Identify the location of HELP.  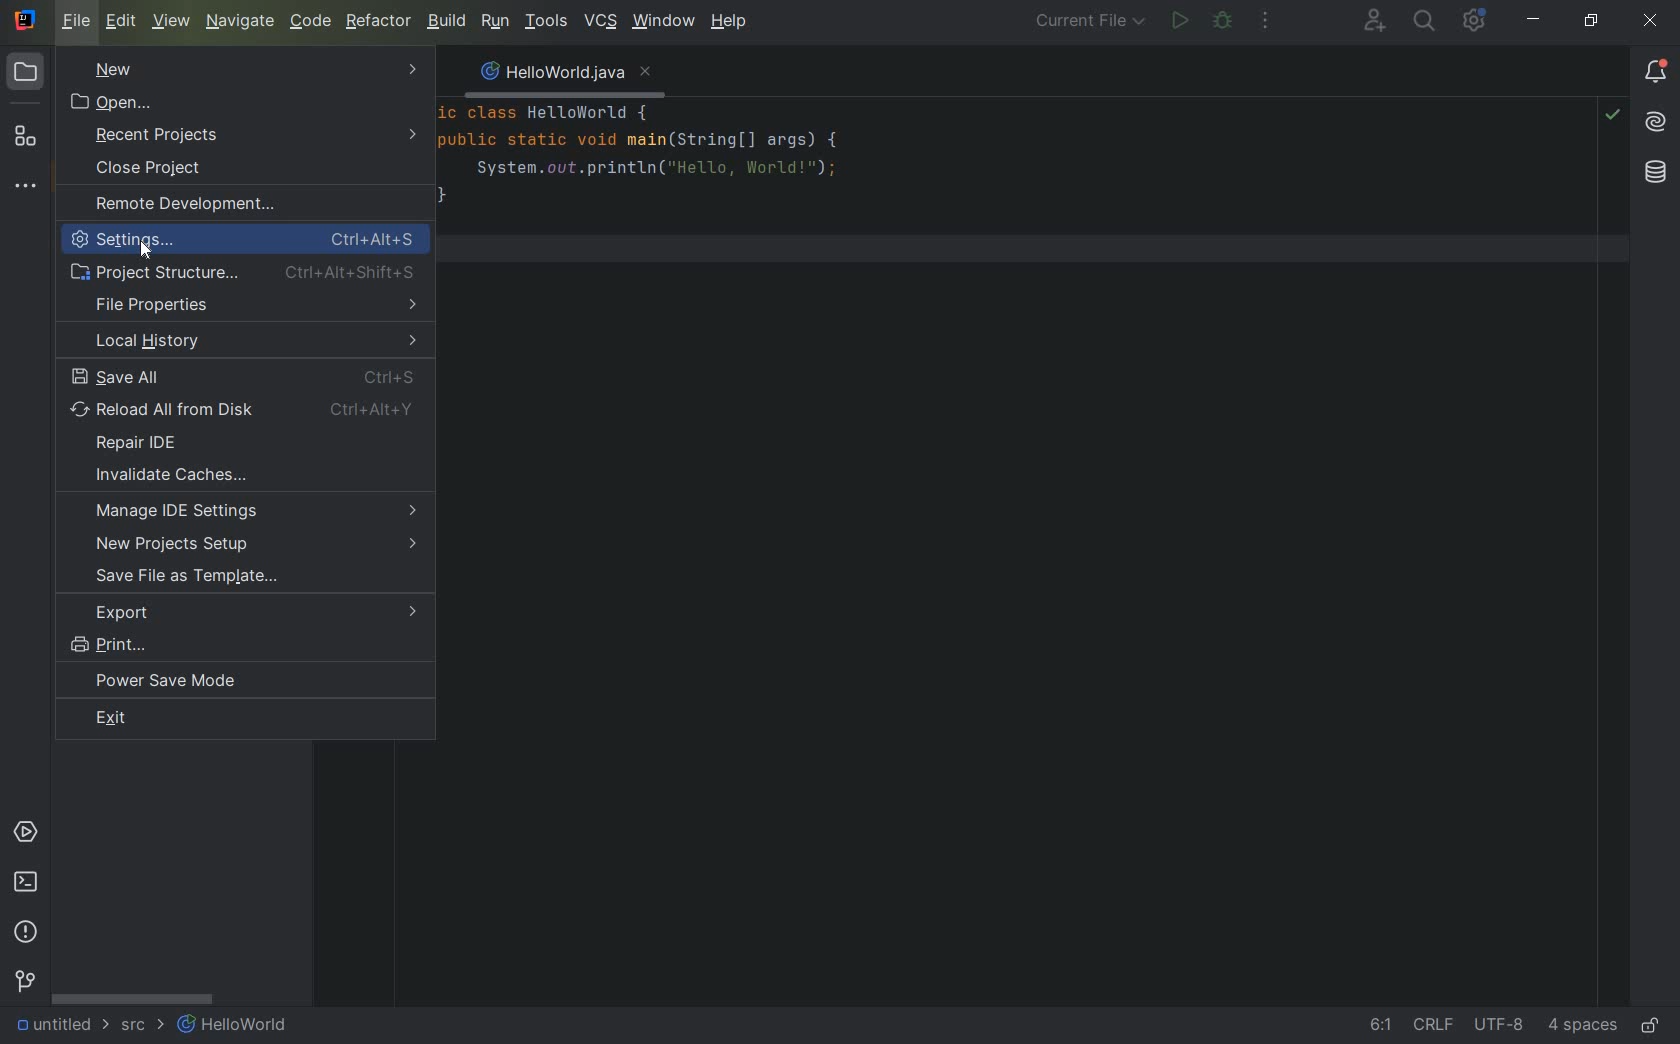
(731, 22).